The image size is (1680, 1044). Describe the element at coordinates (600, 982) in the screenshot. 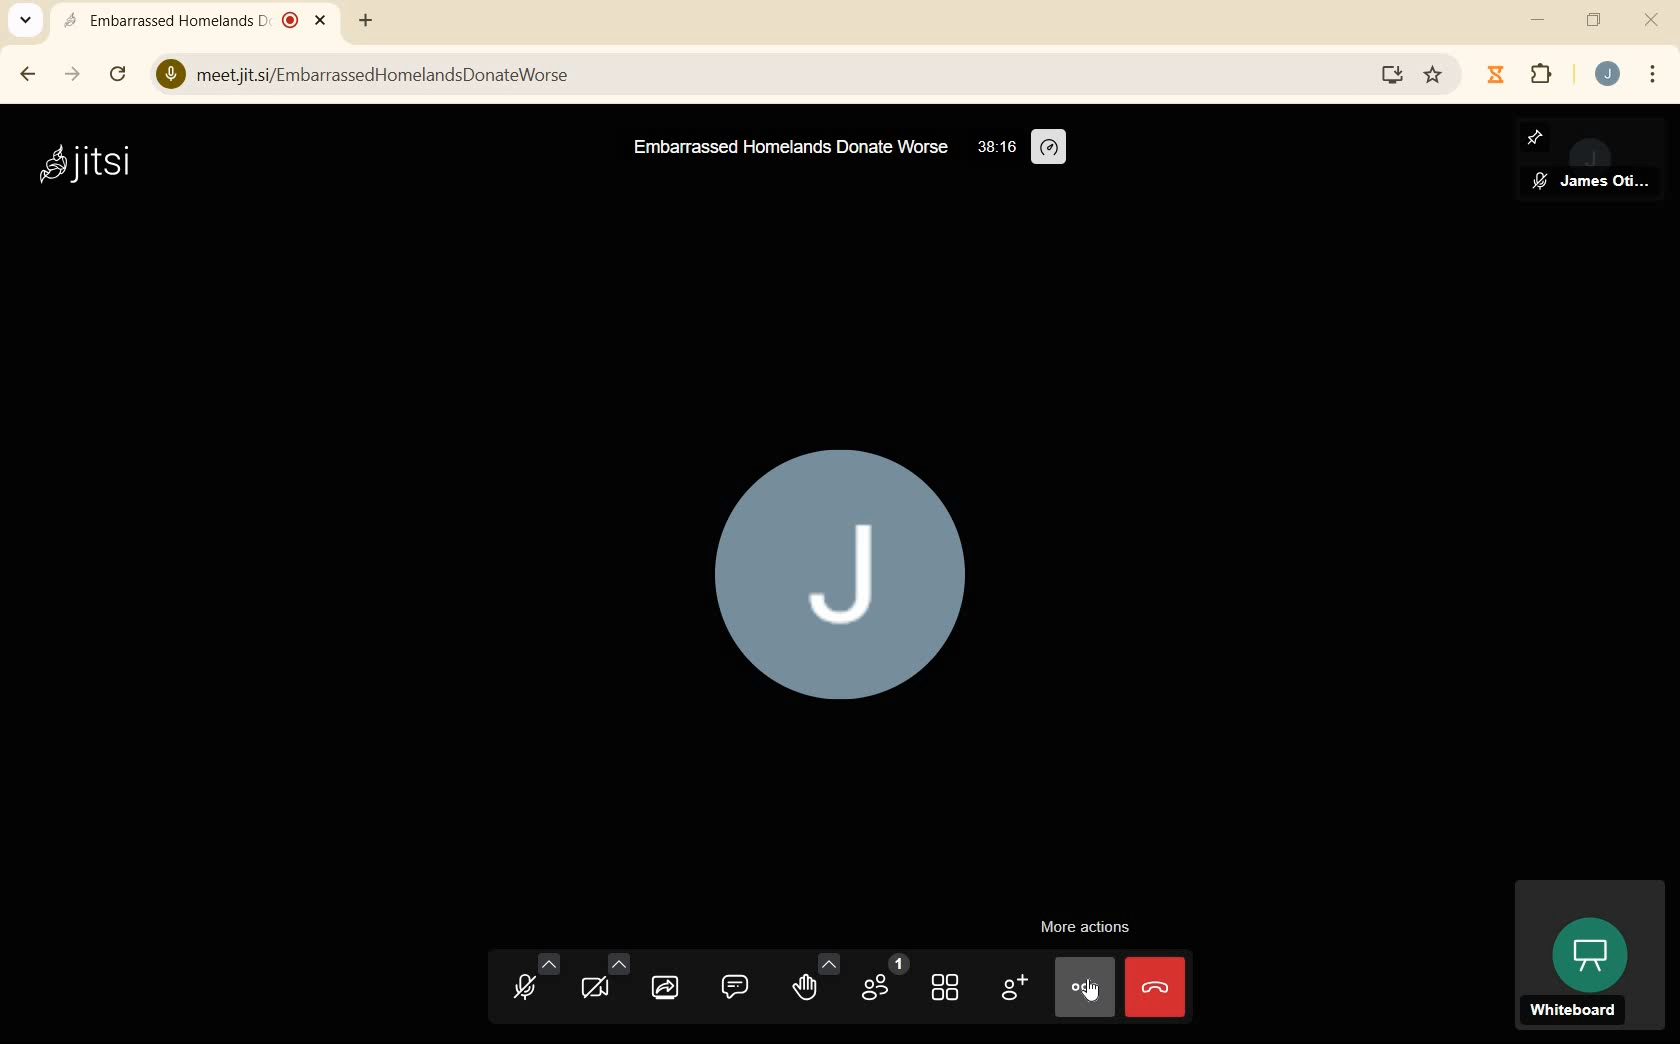

I see `video` at that location.